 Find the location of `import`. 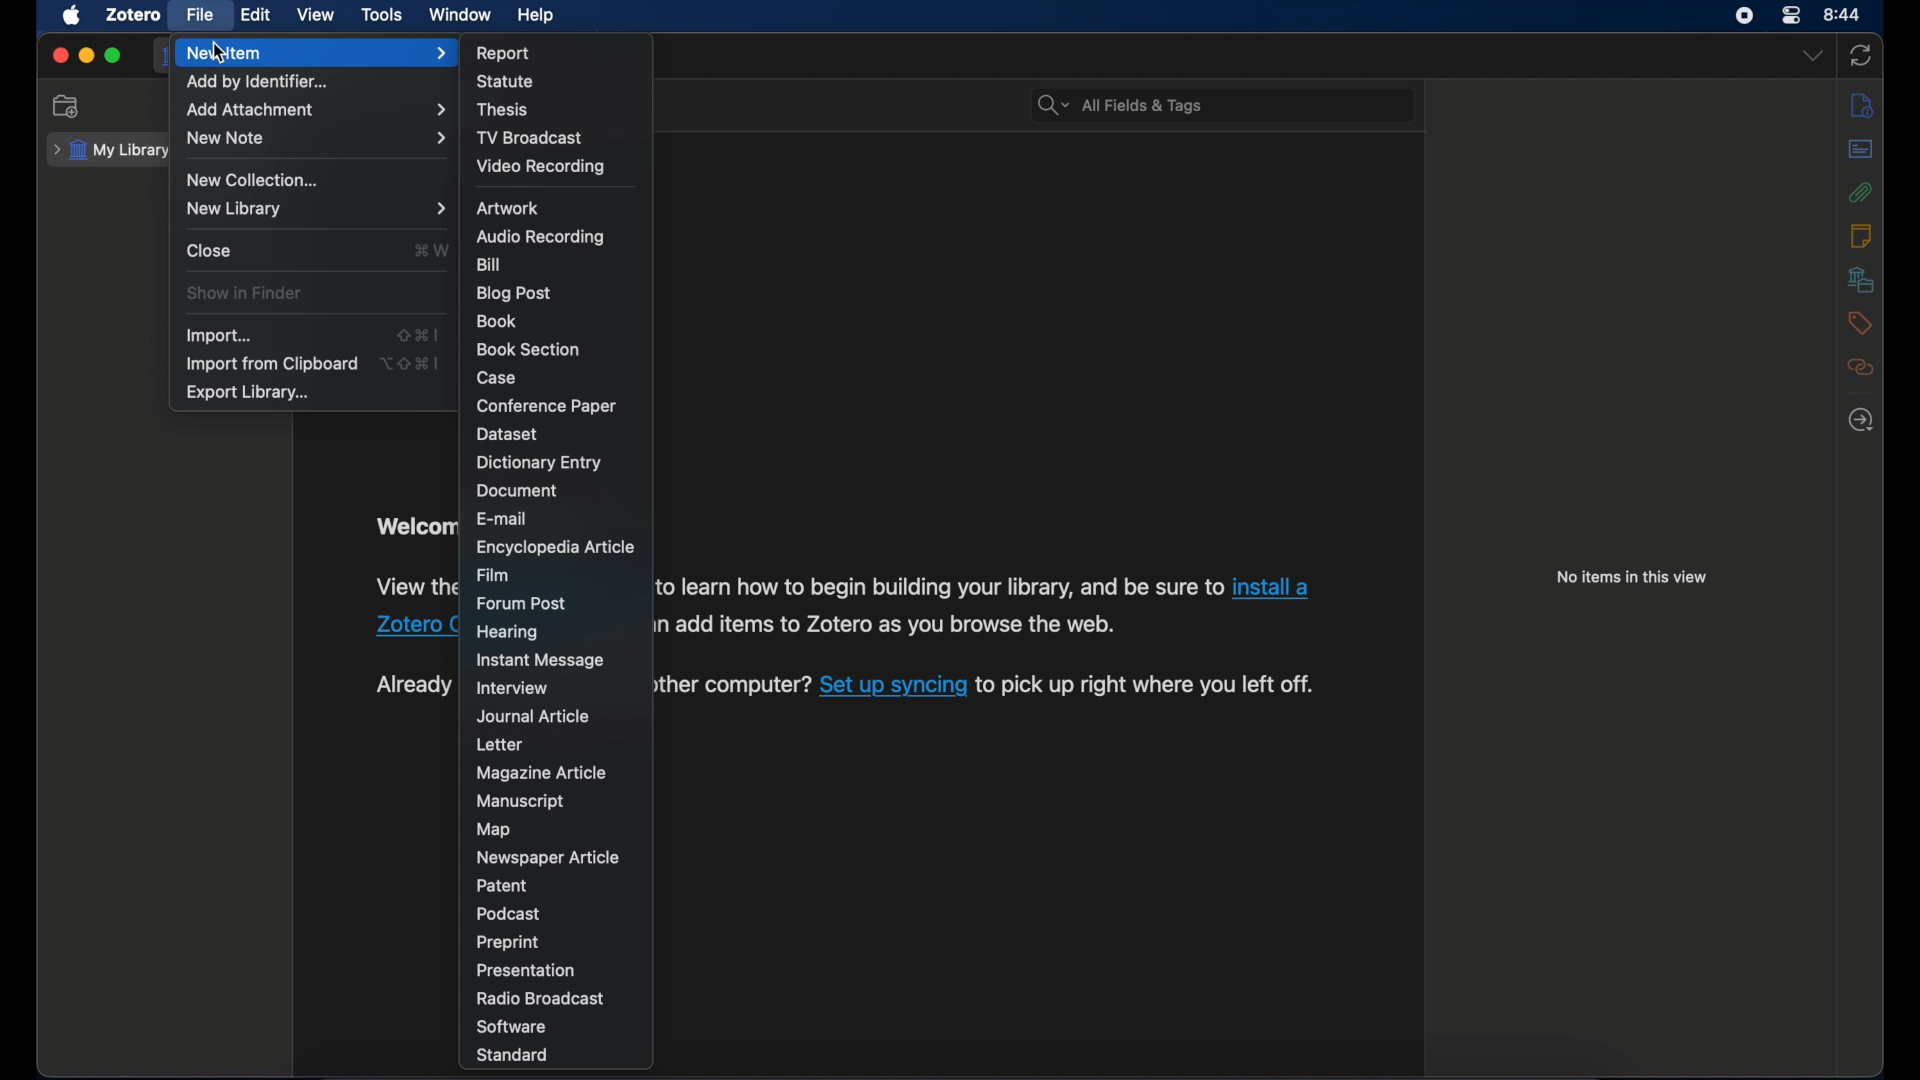

import is located at coordinates (218, 336).